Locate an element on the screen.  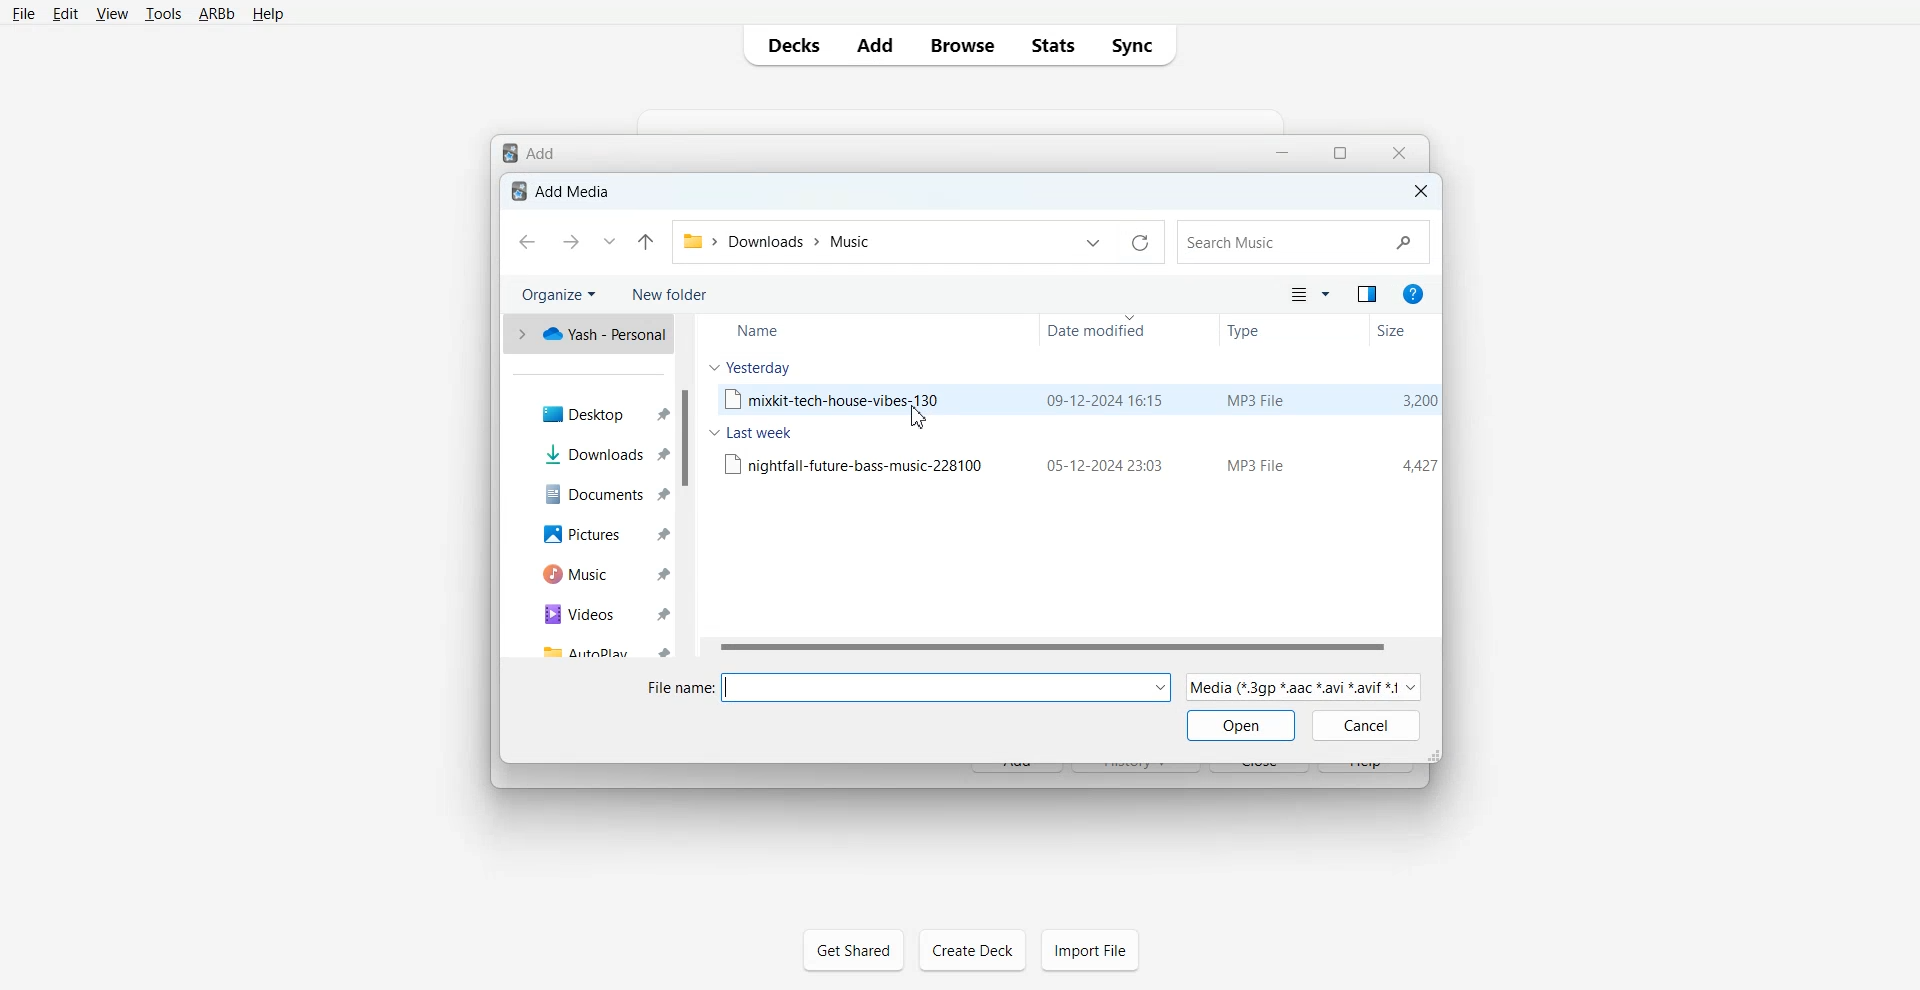
Edit is located at coordinates (64, 14).